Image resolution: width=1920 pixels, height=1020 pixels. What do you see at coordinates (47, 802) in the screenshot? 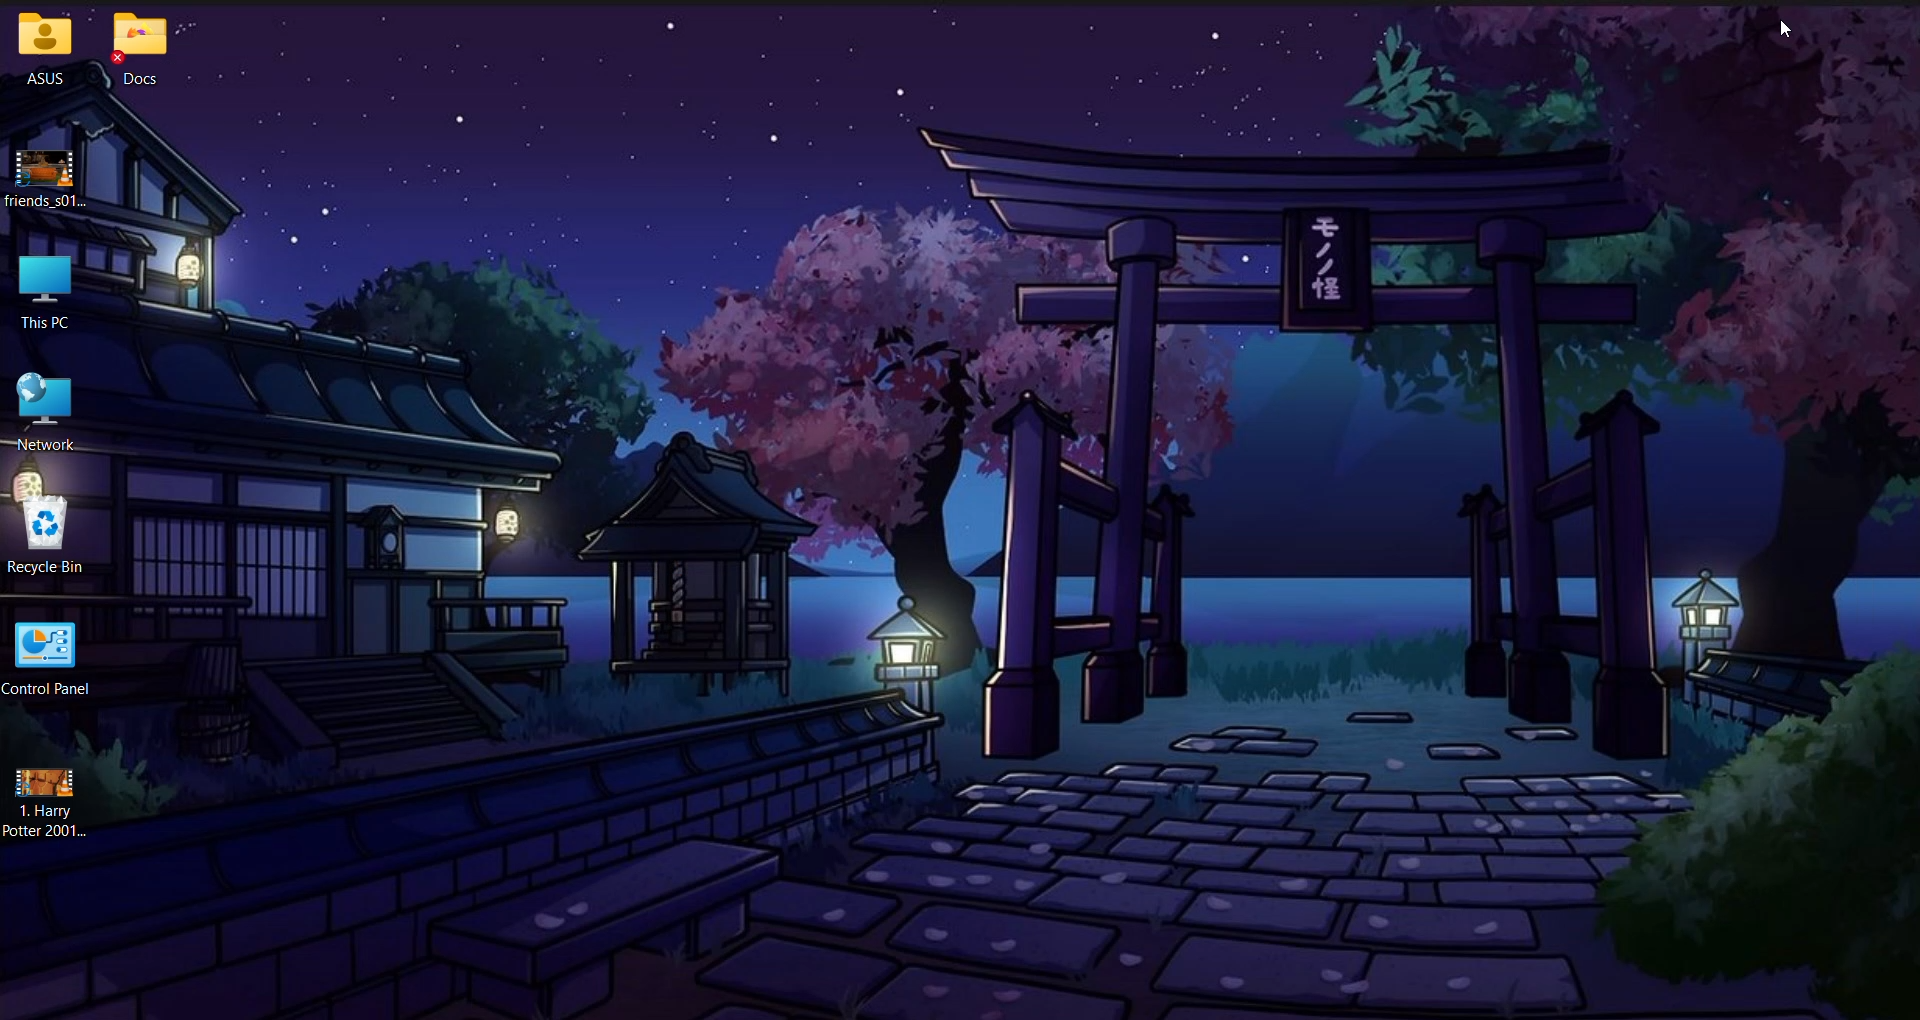
I see `Harry Potter film` at bounding box center [47, 802].